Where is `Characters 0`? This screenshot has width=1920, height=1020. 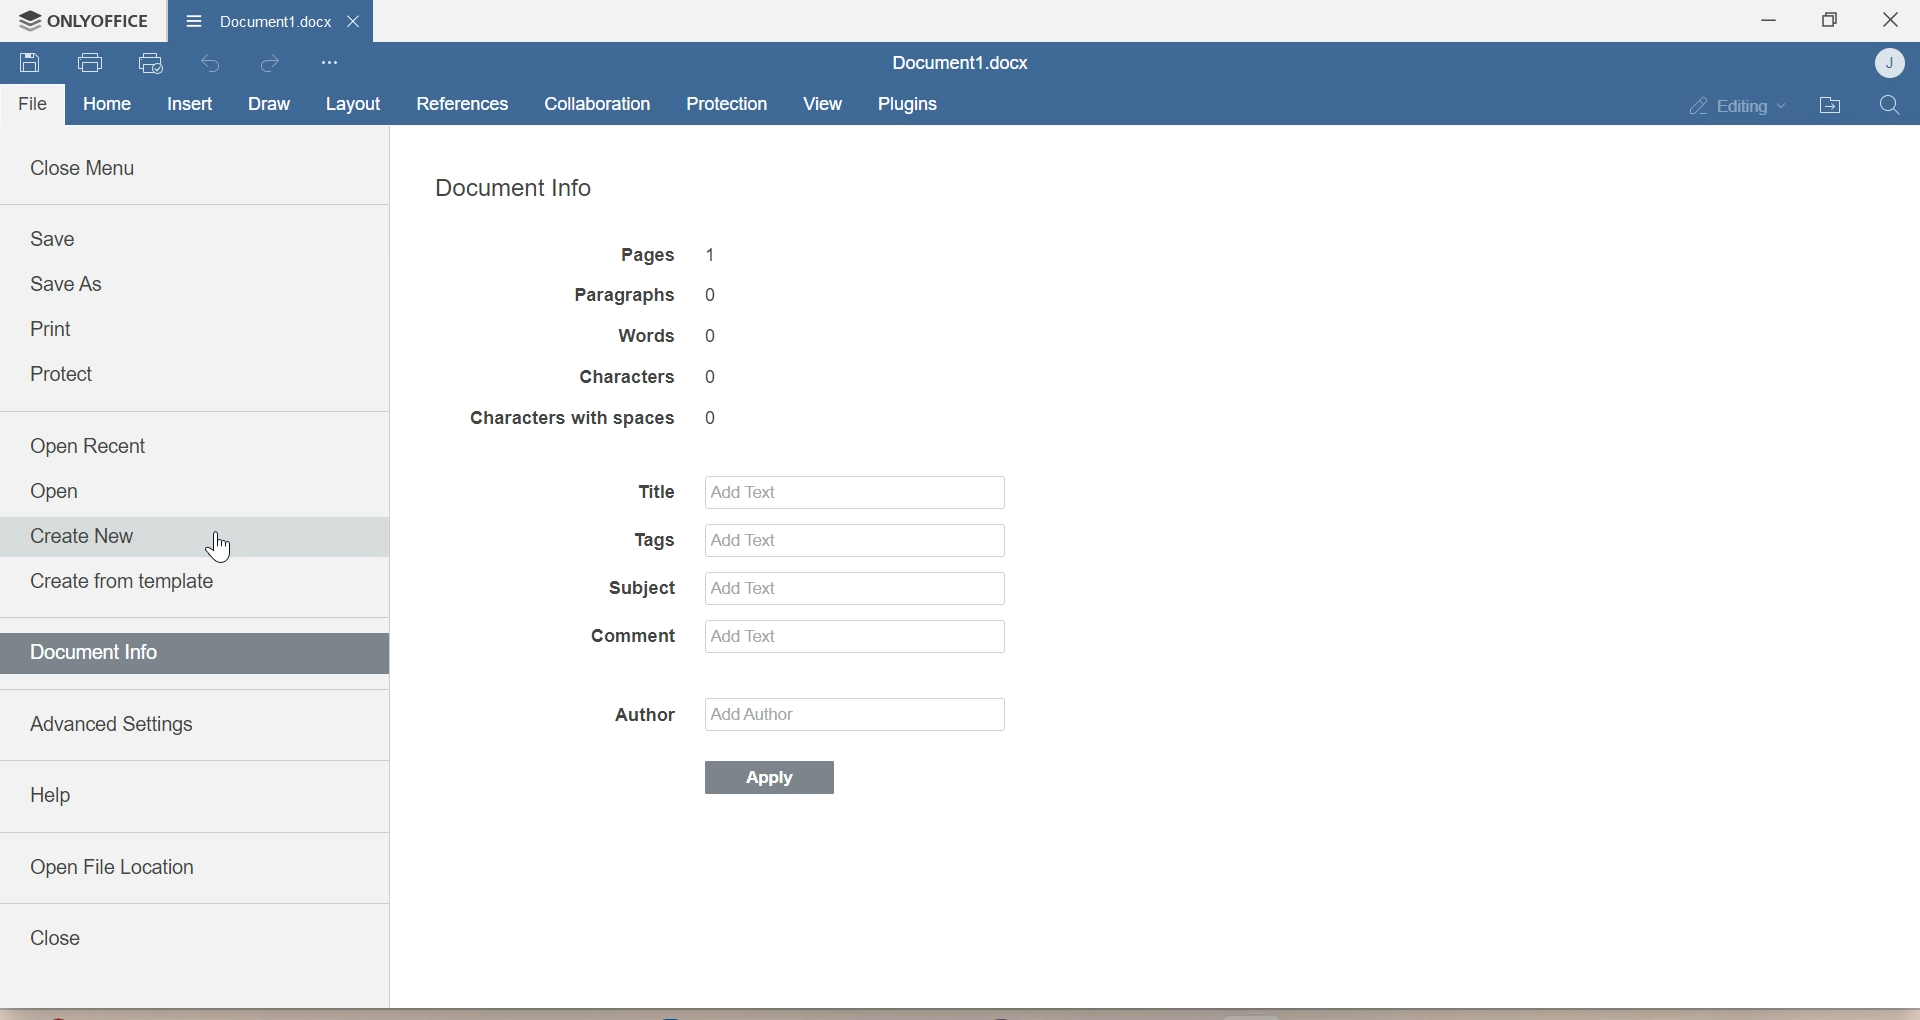 Characters 0 is located at coordinates (659, 377).